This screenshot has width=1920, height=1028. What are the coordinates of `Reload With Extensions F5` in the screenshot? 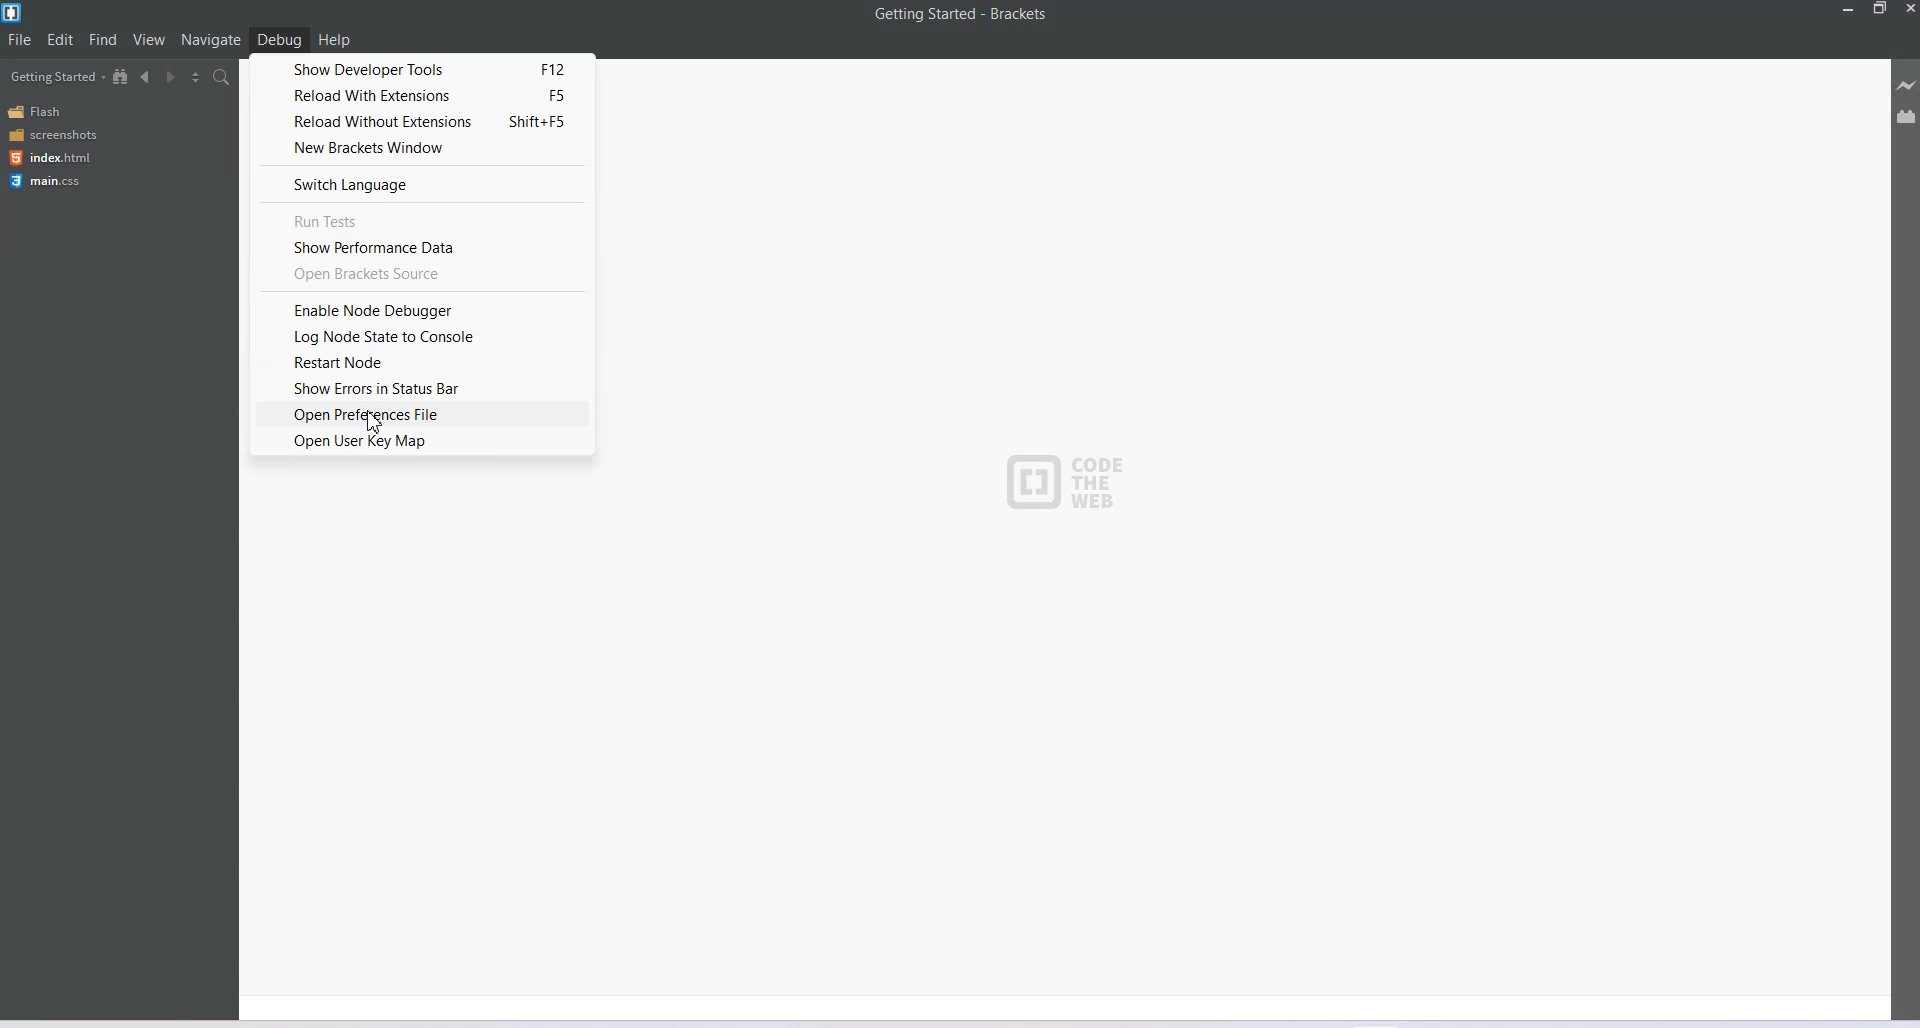 It's located at (423, 95).